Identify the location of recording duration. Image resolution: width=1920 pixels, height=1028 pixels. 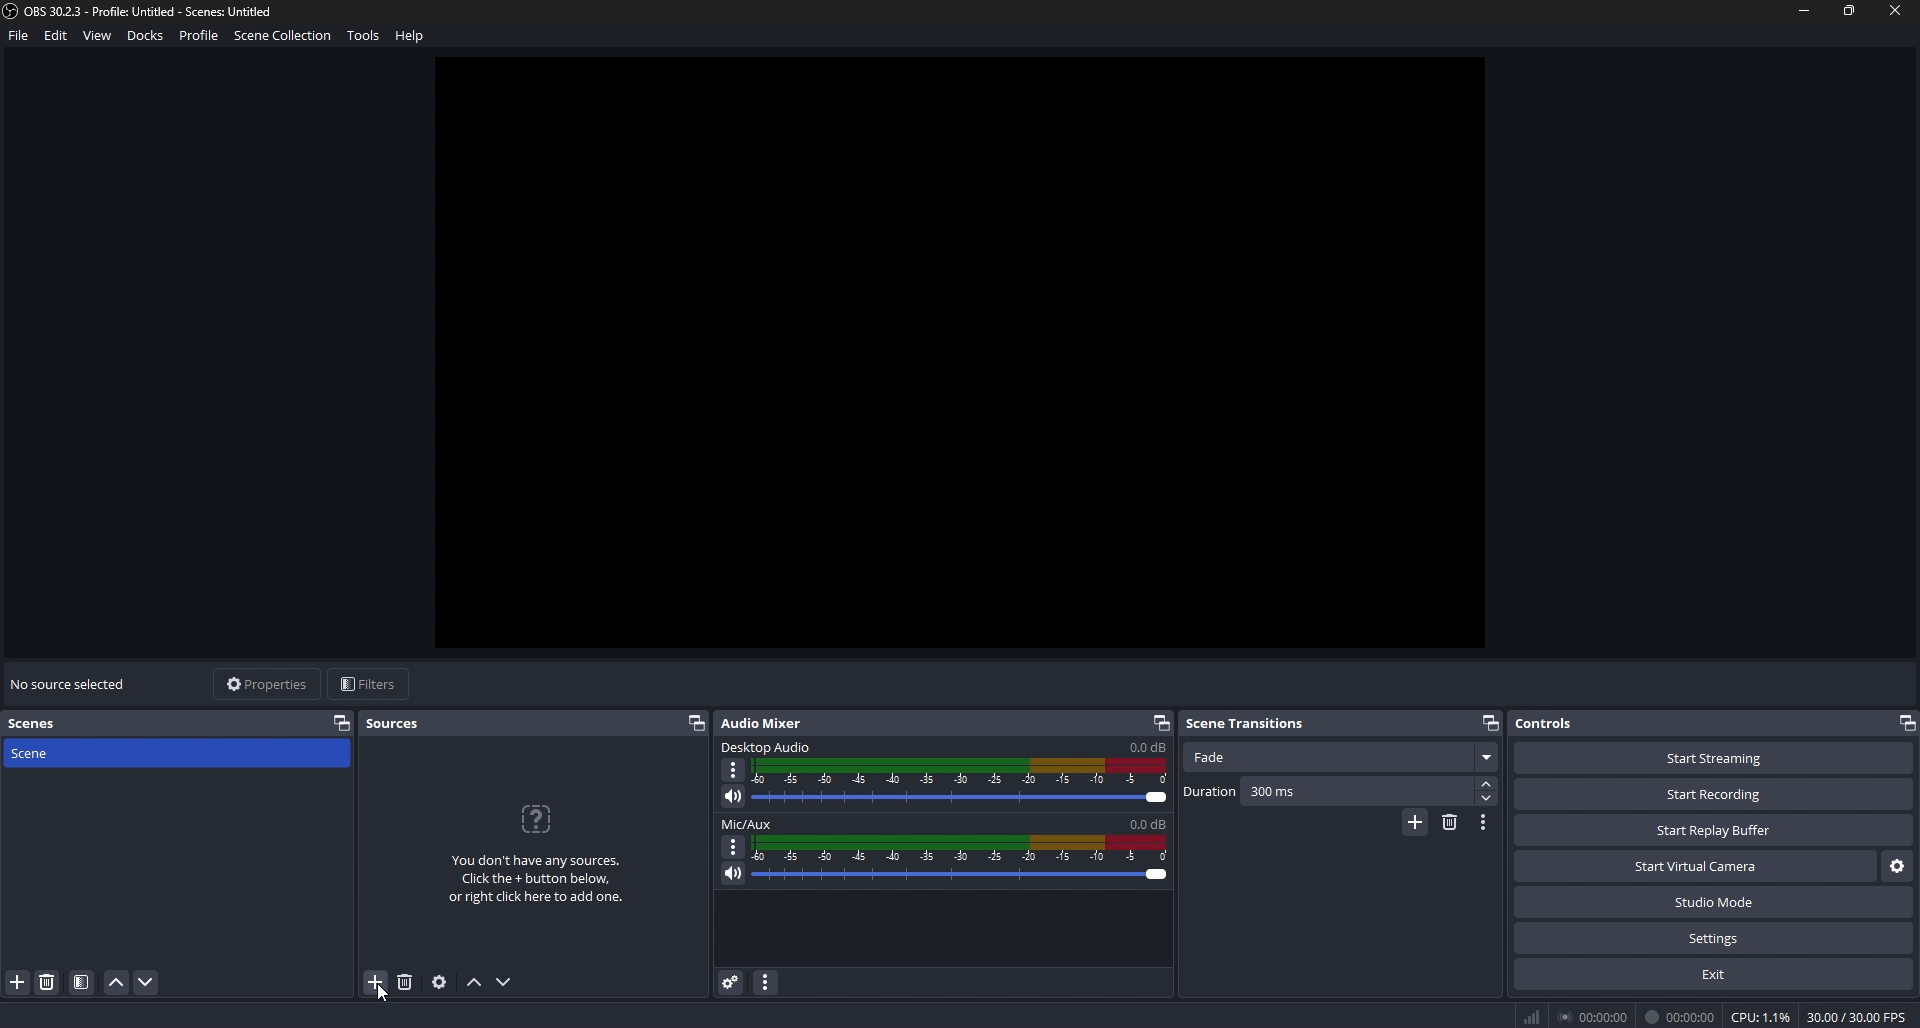
(1681, 1018).